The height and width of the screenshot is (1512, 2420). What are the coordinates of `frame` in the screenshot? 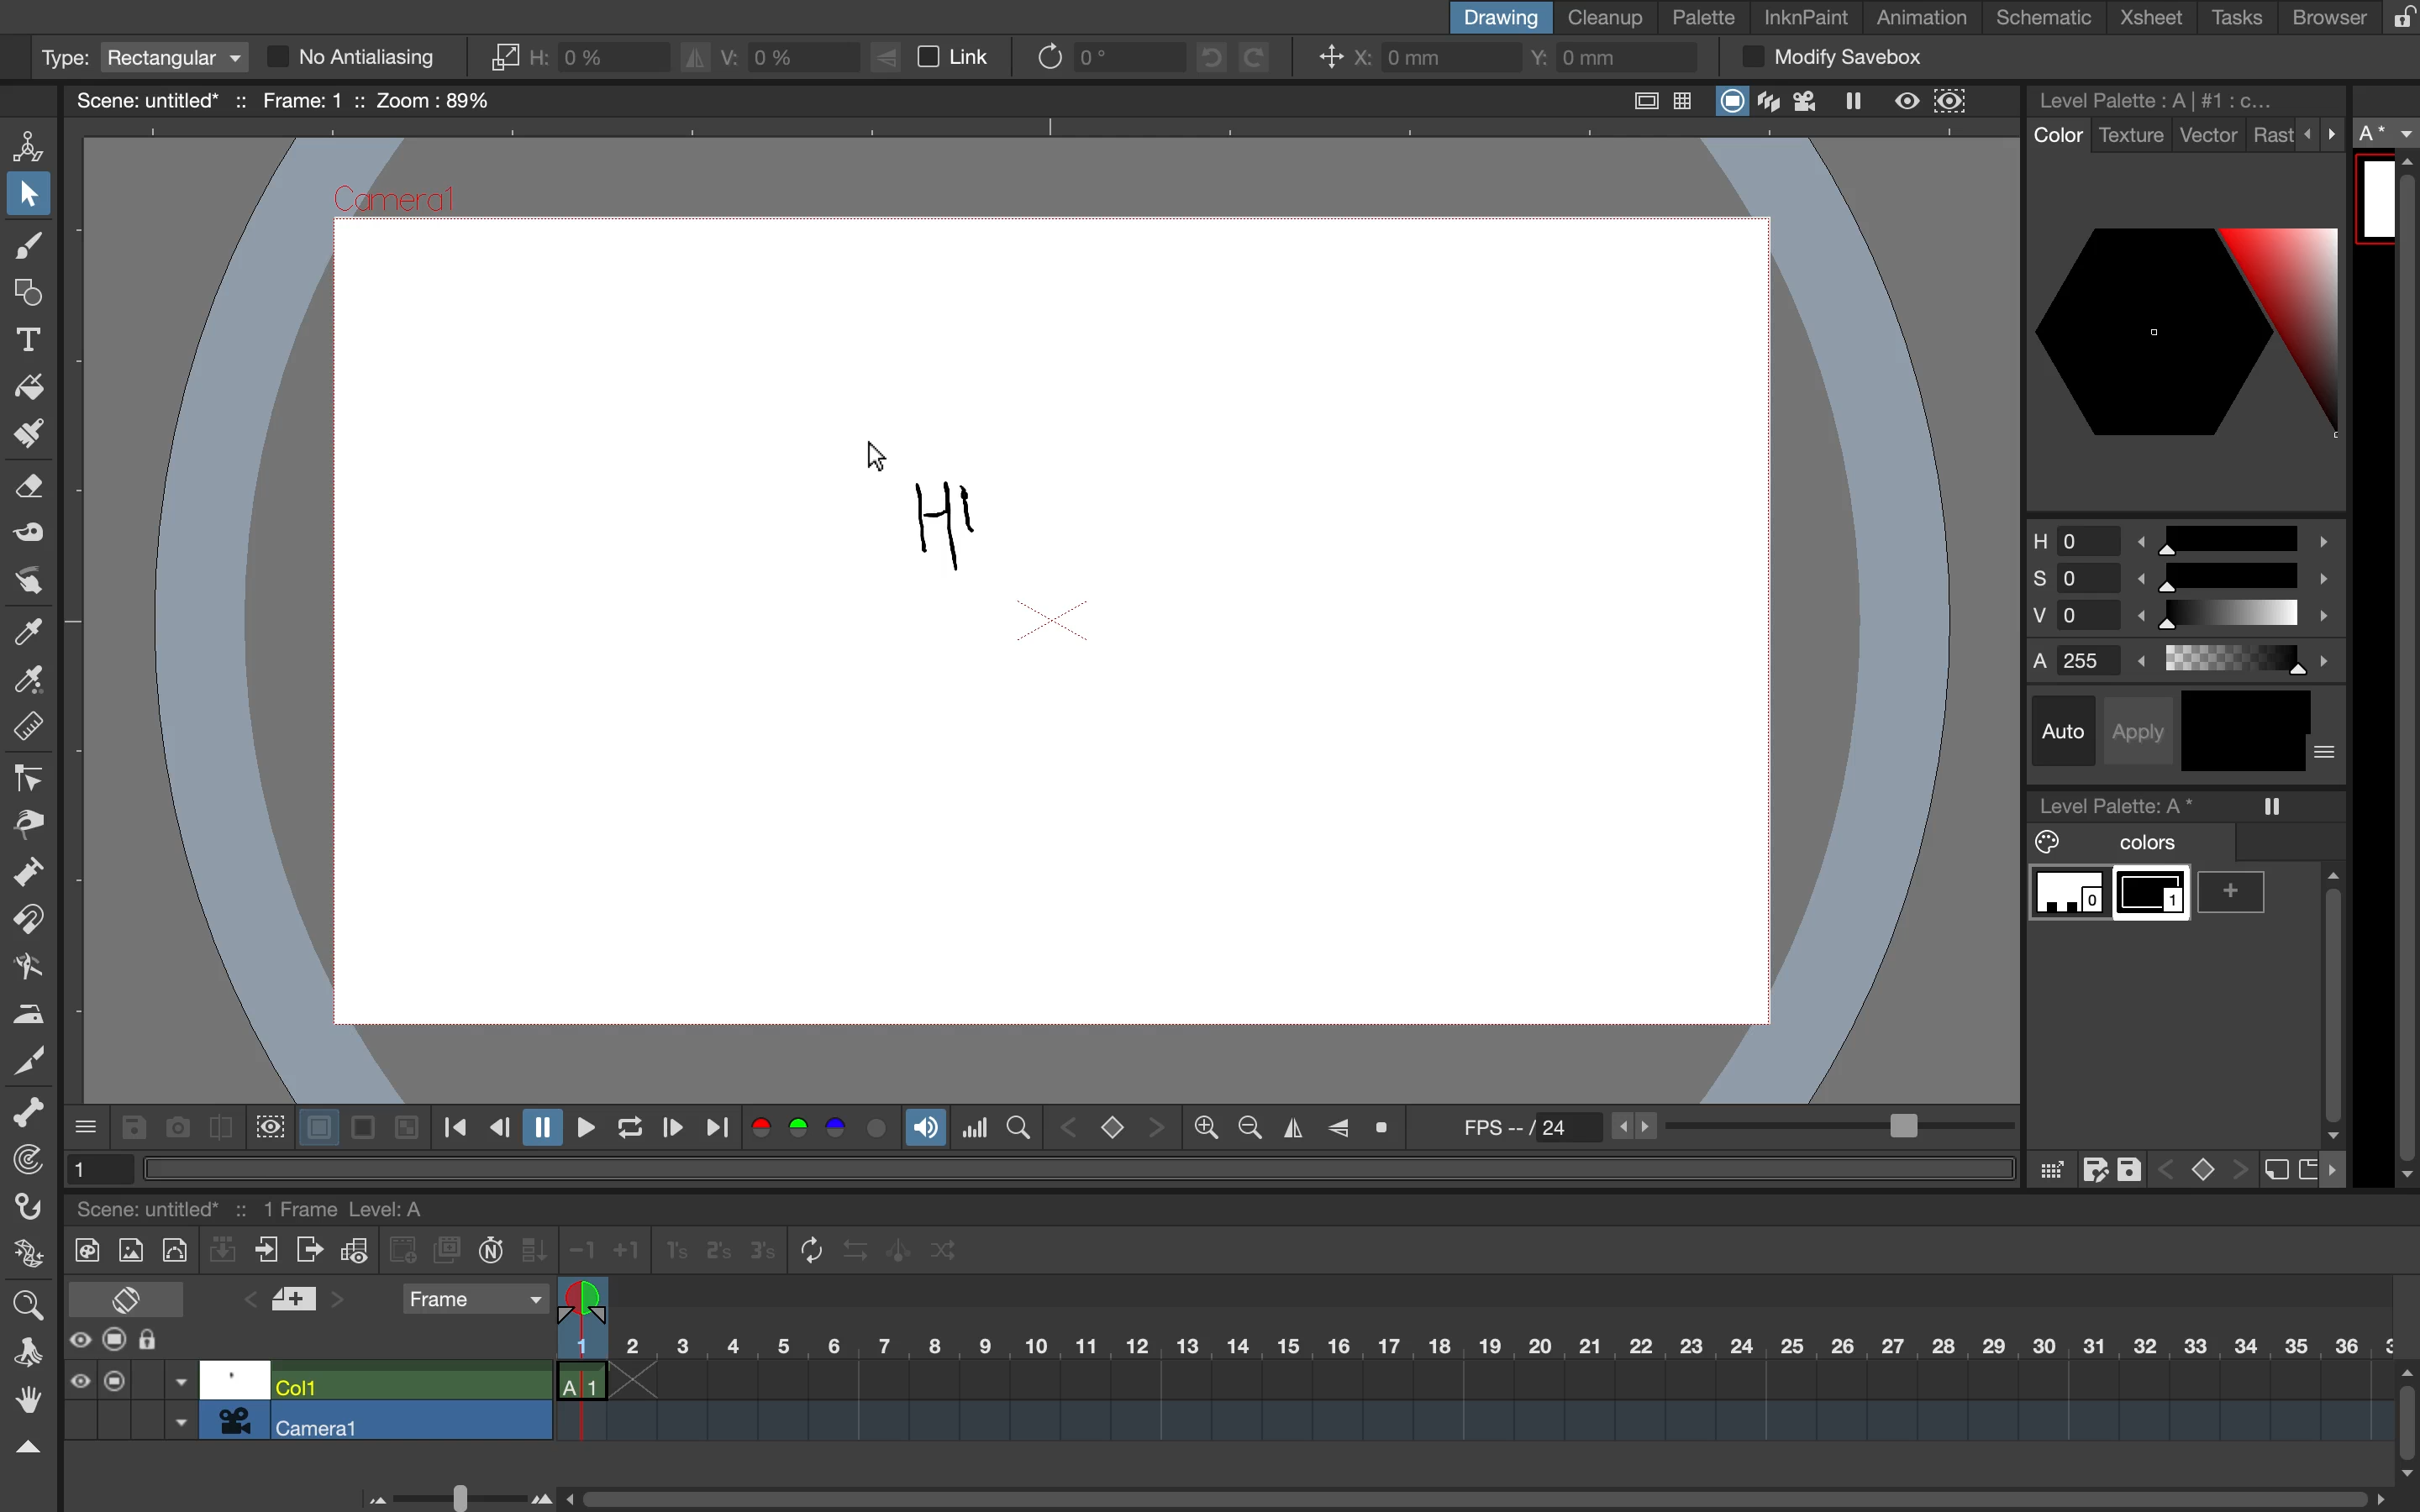 It's located at (474, 1301).